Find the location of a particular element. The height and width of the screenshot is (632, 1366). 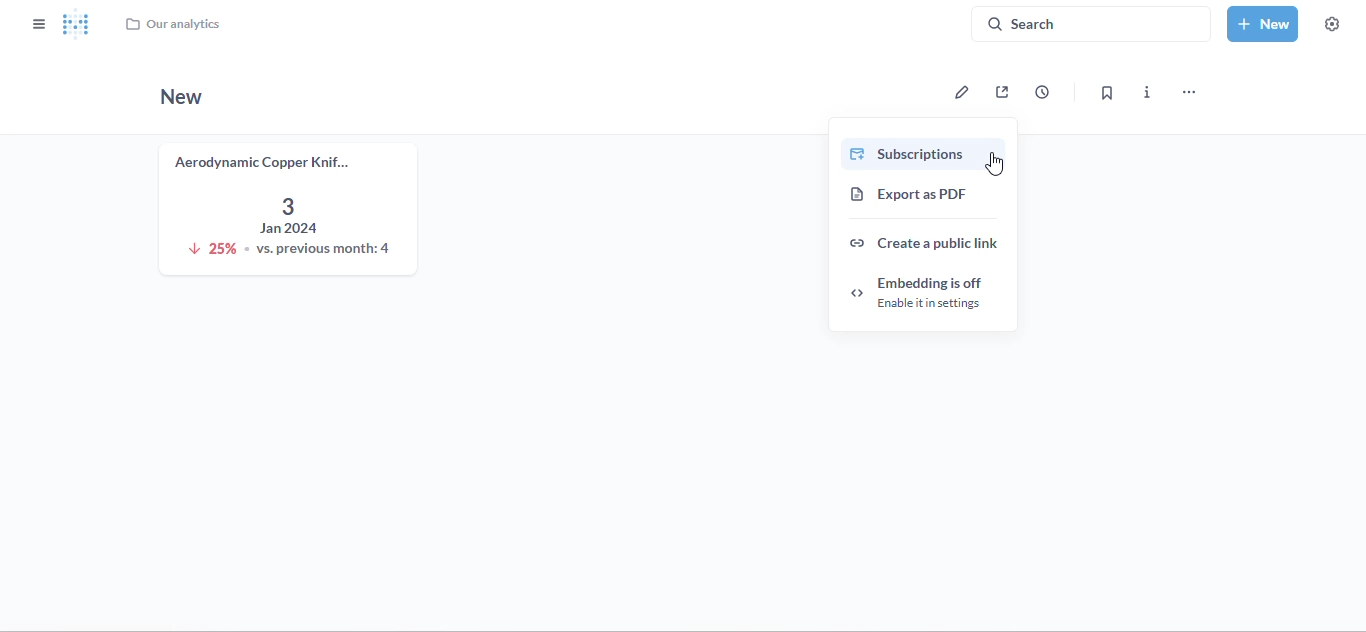

new is located at coordinates (184, 97).